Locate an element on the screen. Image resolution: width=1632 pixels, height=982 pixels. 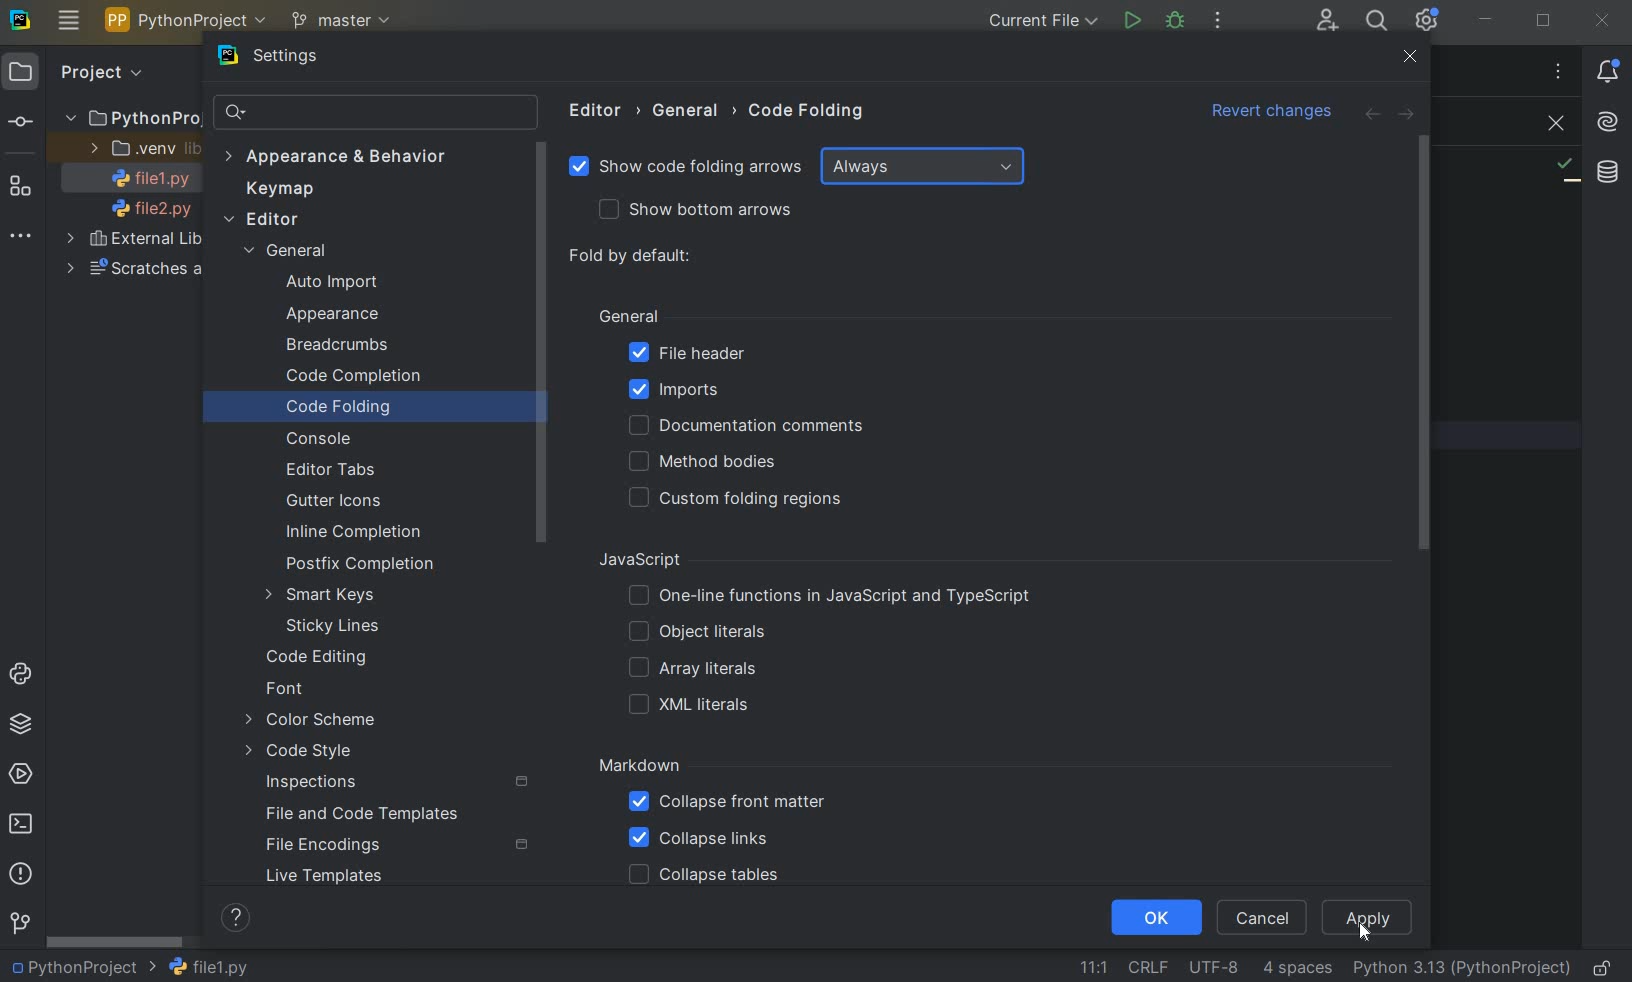
FILE AND CODE TEMPLATES is located at coordinates (367, 813).